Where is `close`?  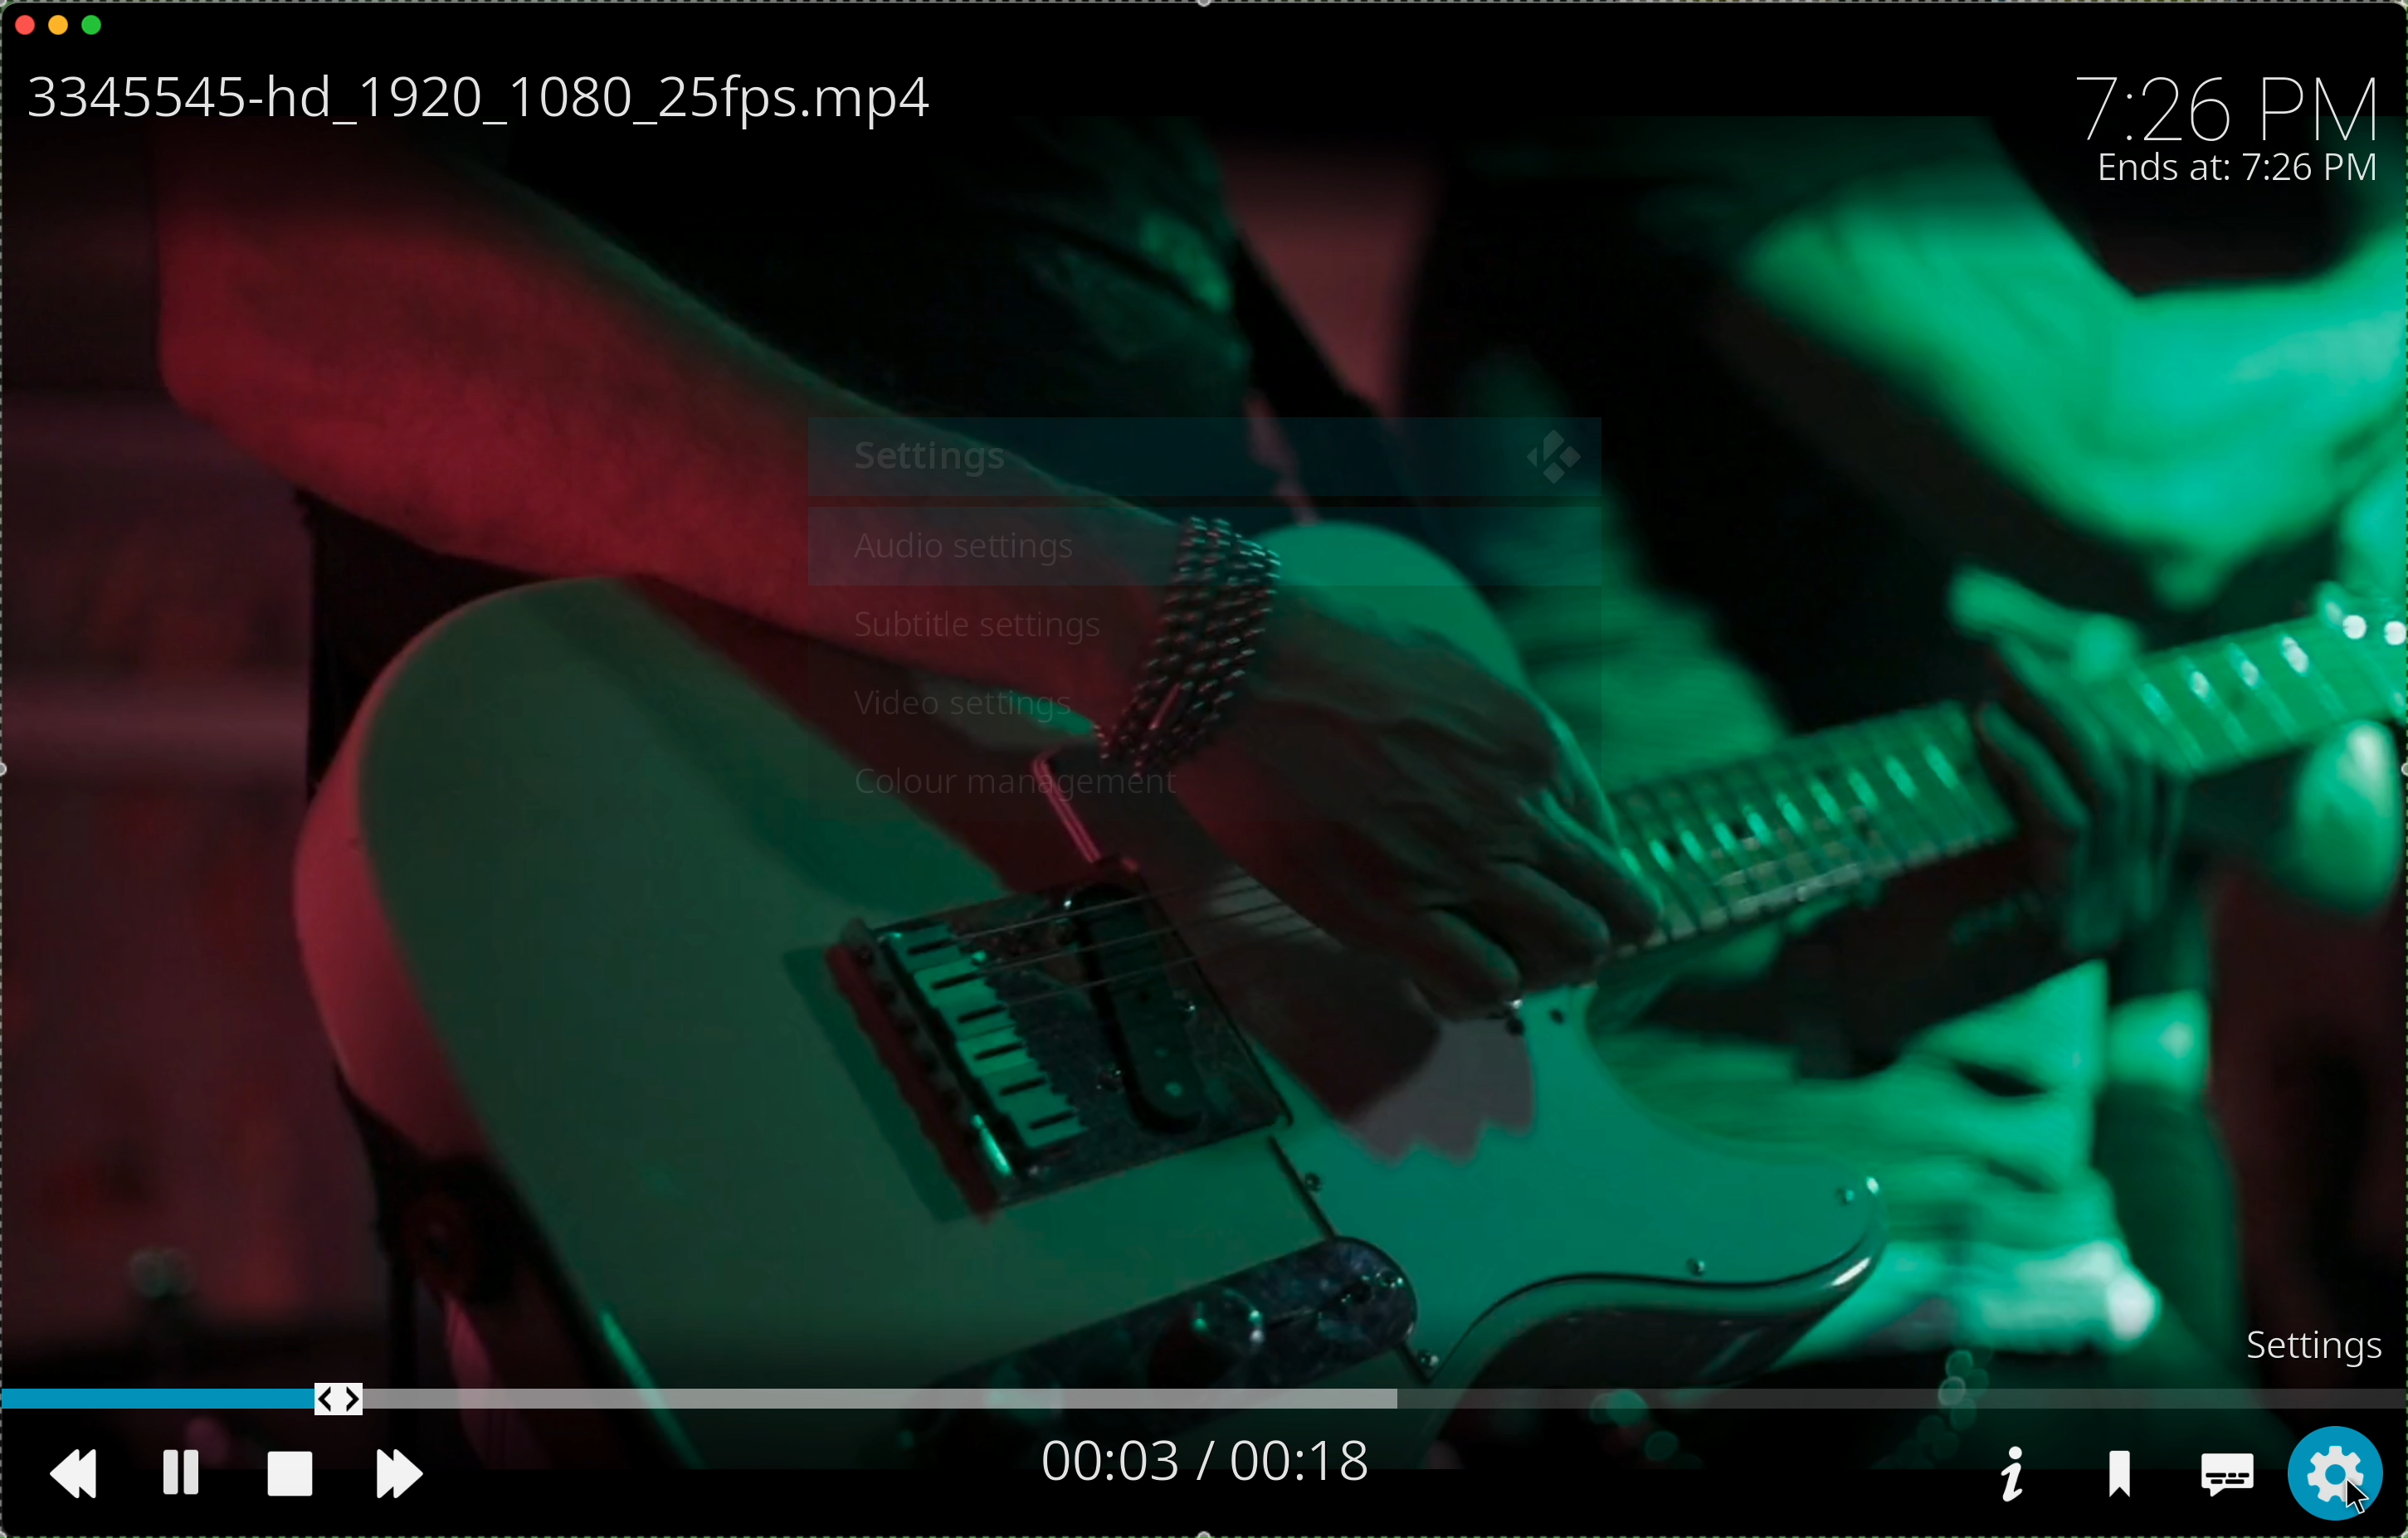
close is located at coordinates (24, 21).